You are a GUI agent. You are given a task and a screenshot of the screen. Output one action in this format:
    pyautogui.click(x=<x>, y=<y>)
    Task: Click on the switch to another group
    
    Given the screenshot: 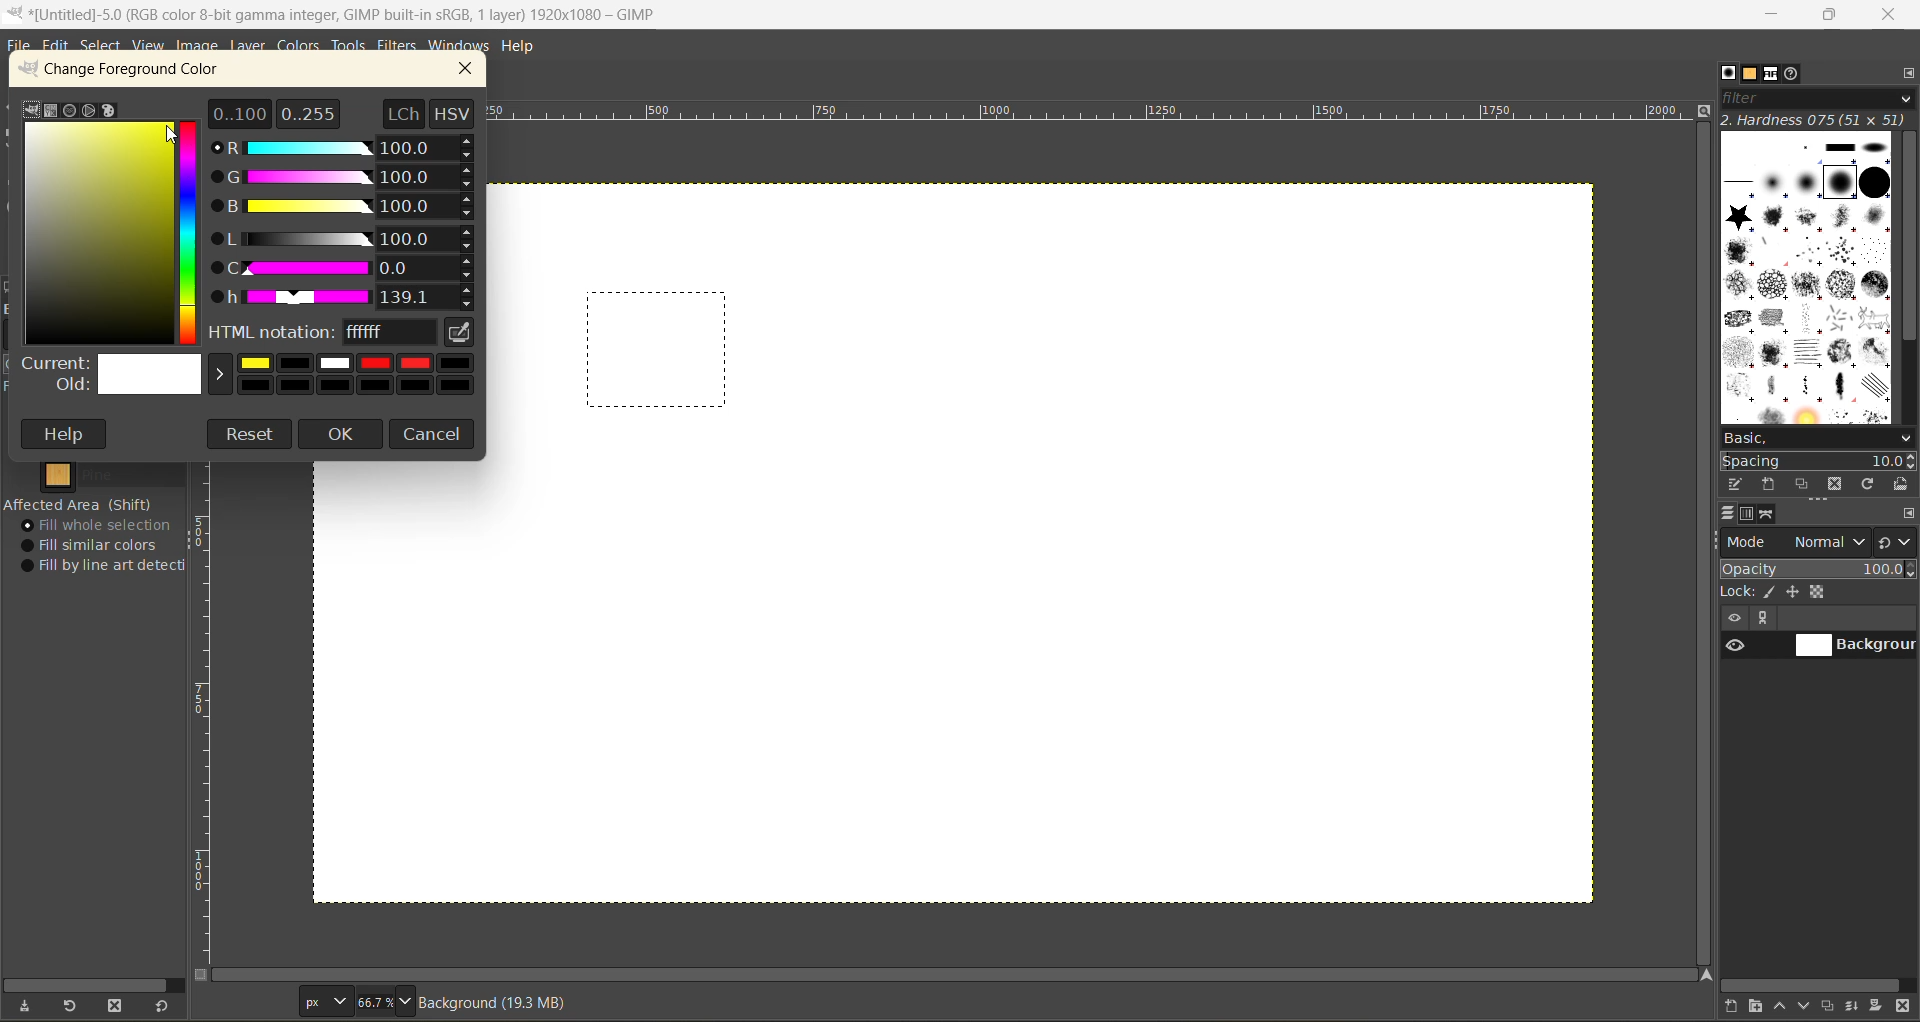 What is the action you would take?
    pyautogui.click(x=1897, y=541)
    